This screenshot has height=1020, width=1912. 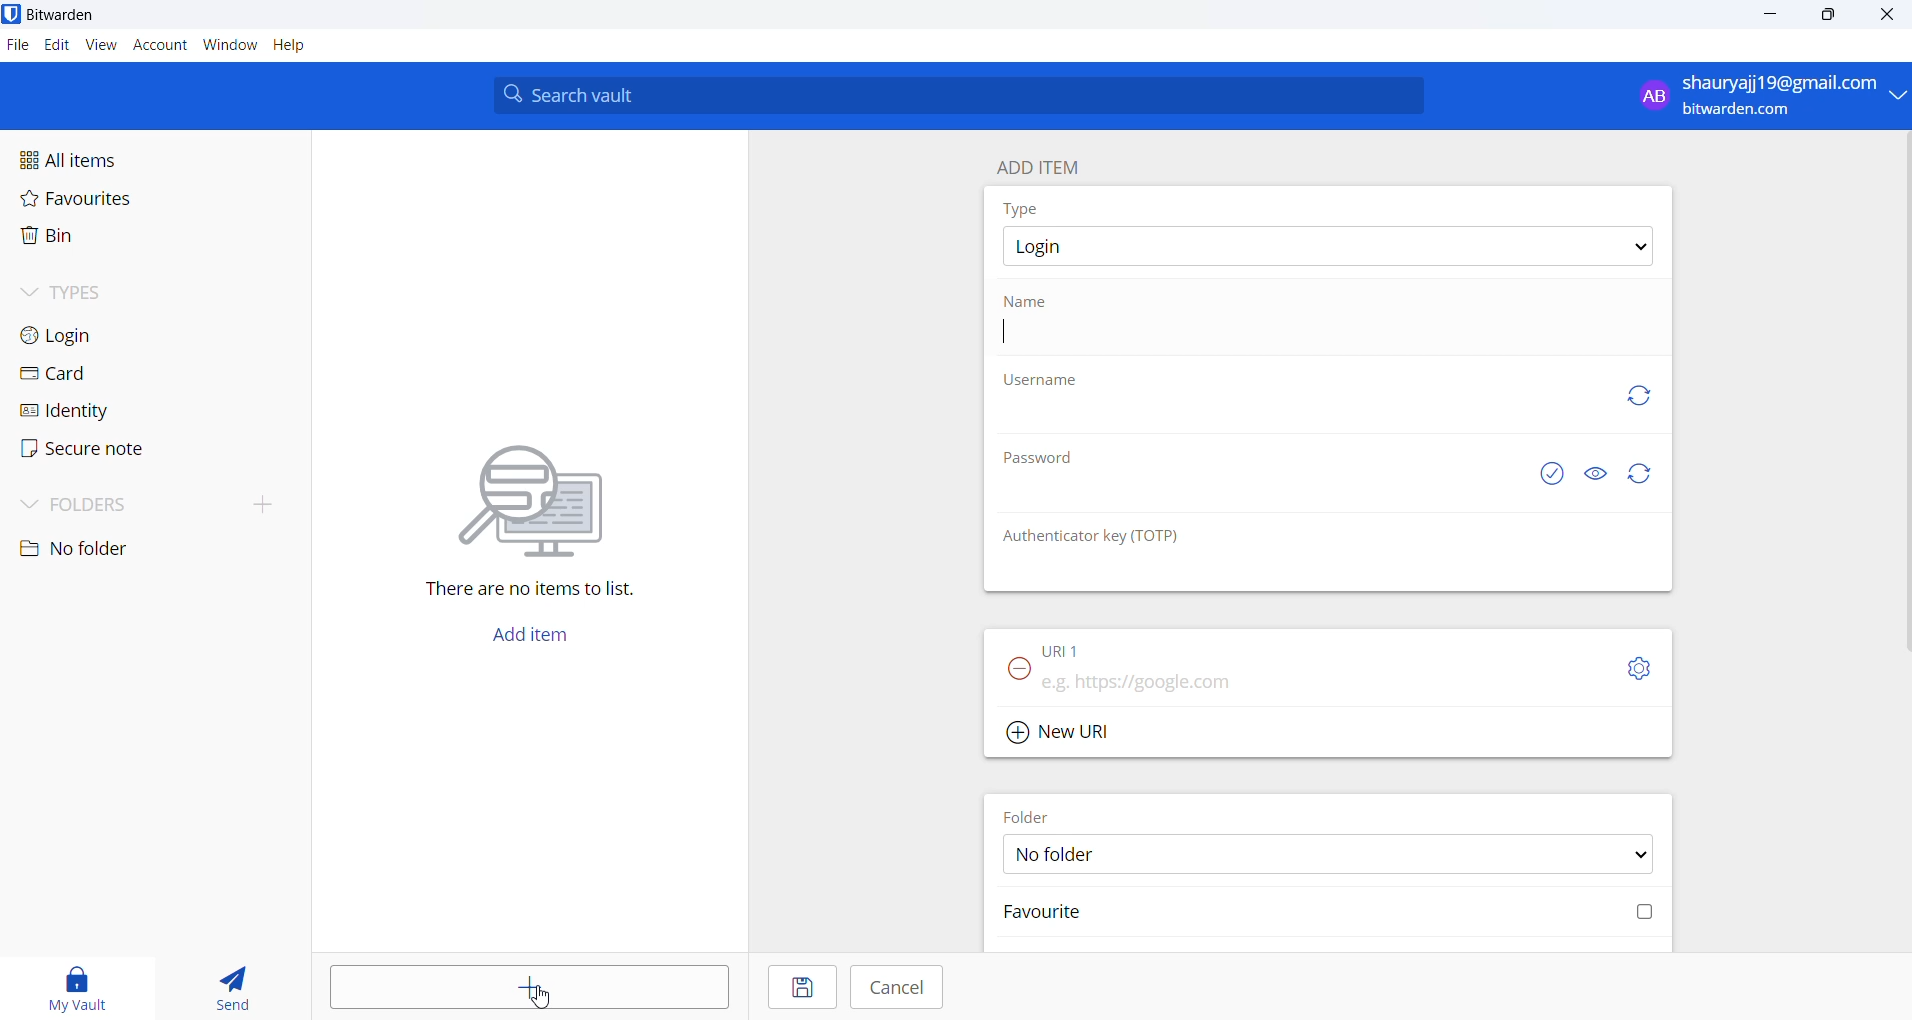 I want to click on There are no items to list, so click(x=540, y=592).